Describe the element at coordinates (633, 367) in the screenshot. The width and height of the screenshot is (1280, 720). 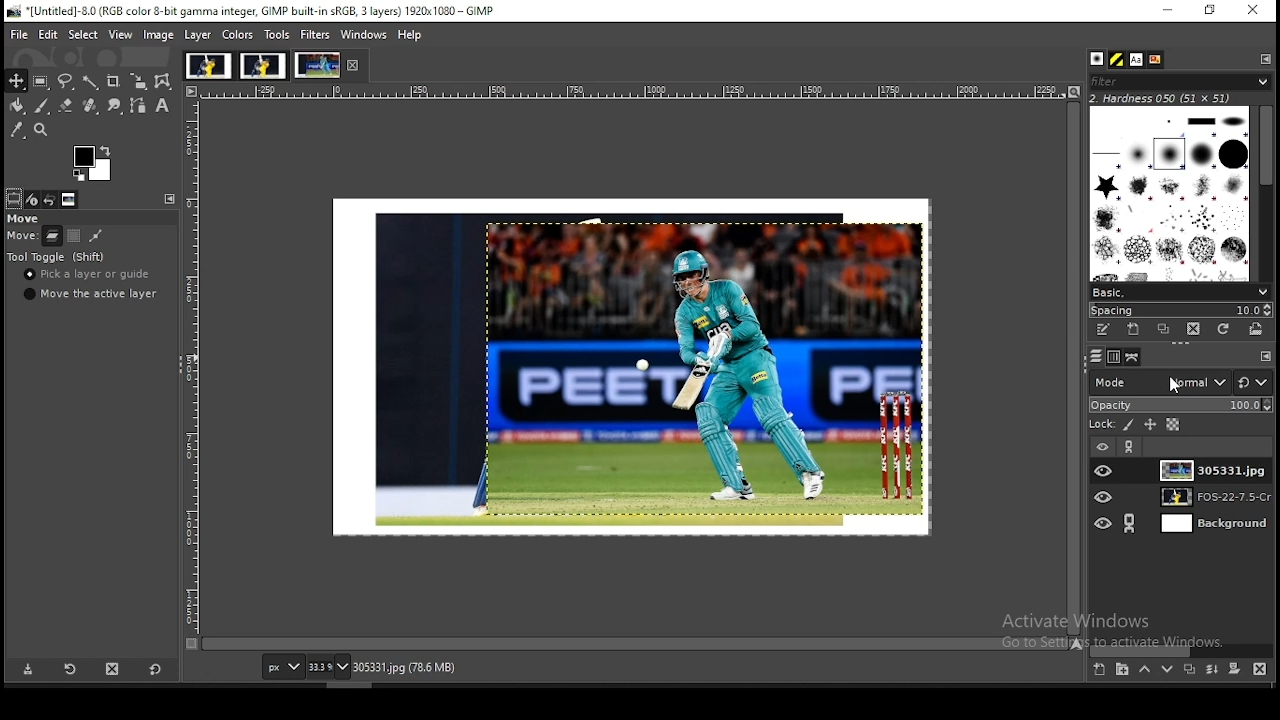
I see `image` at that location.